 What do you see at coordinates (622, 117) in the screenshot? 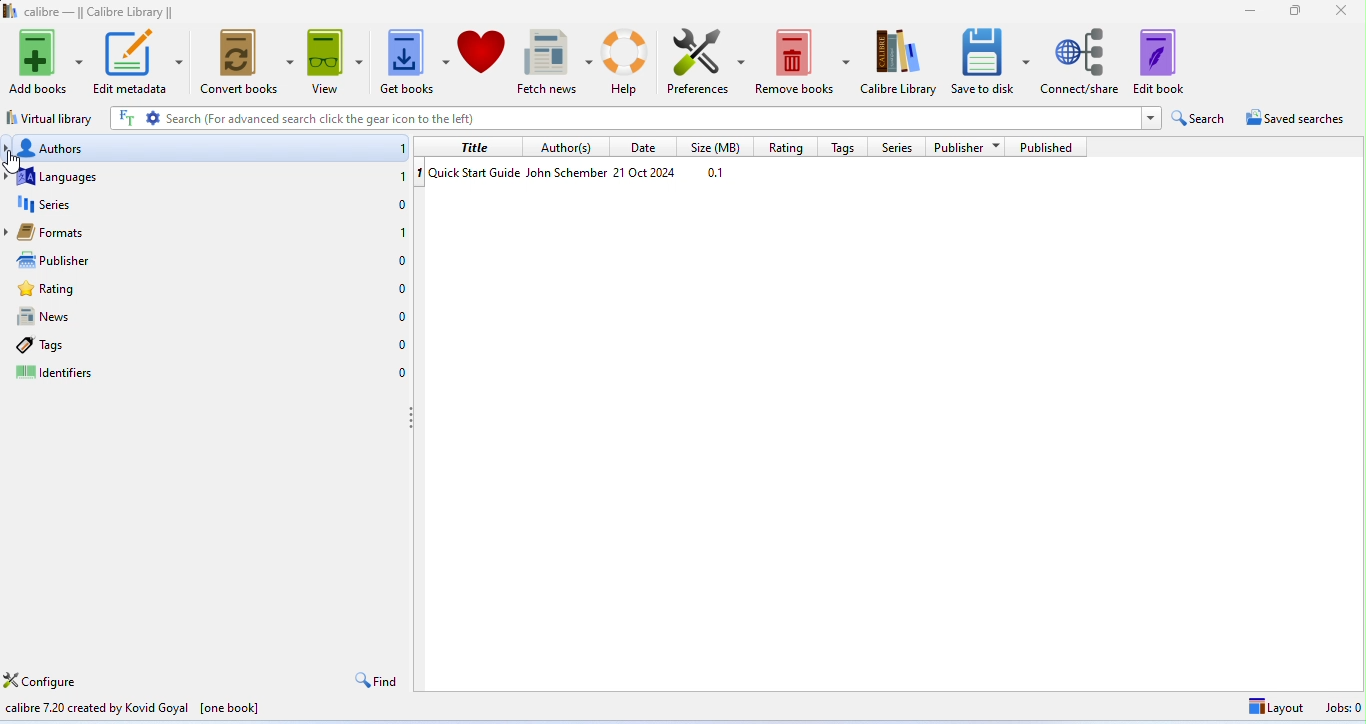
I see `search` at bounding box center [622, 117].